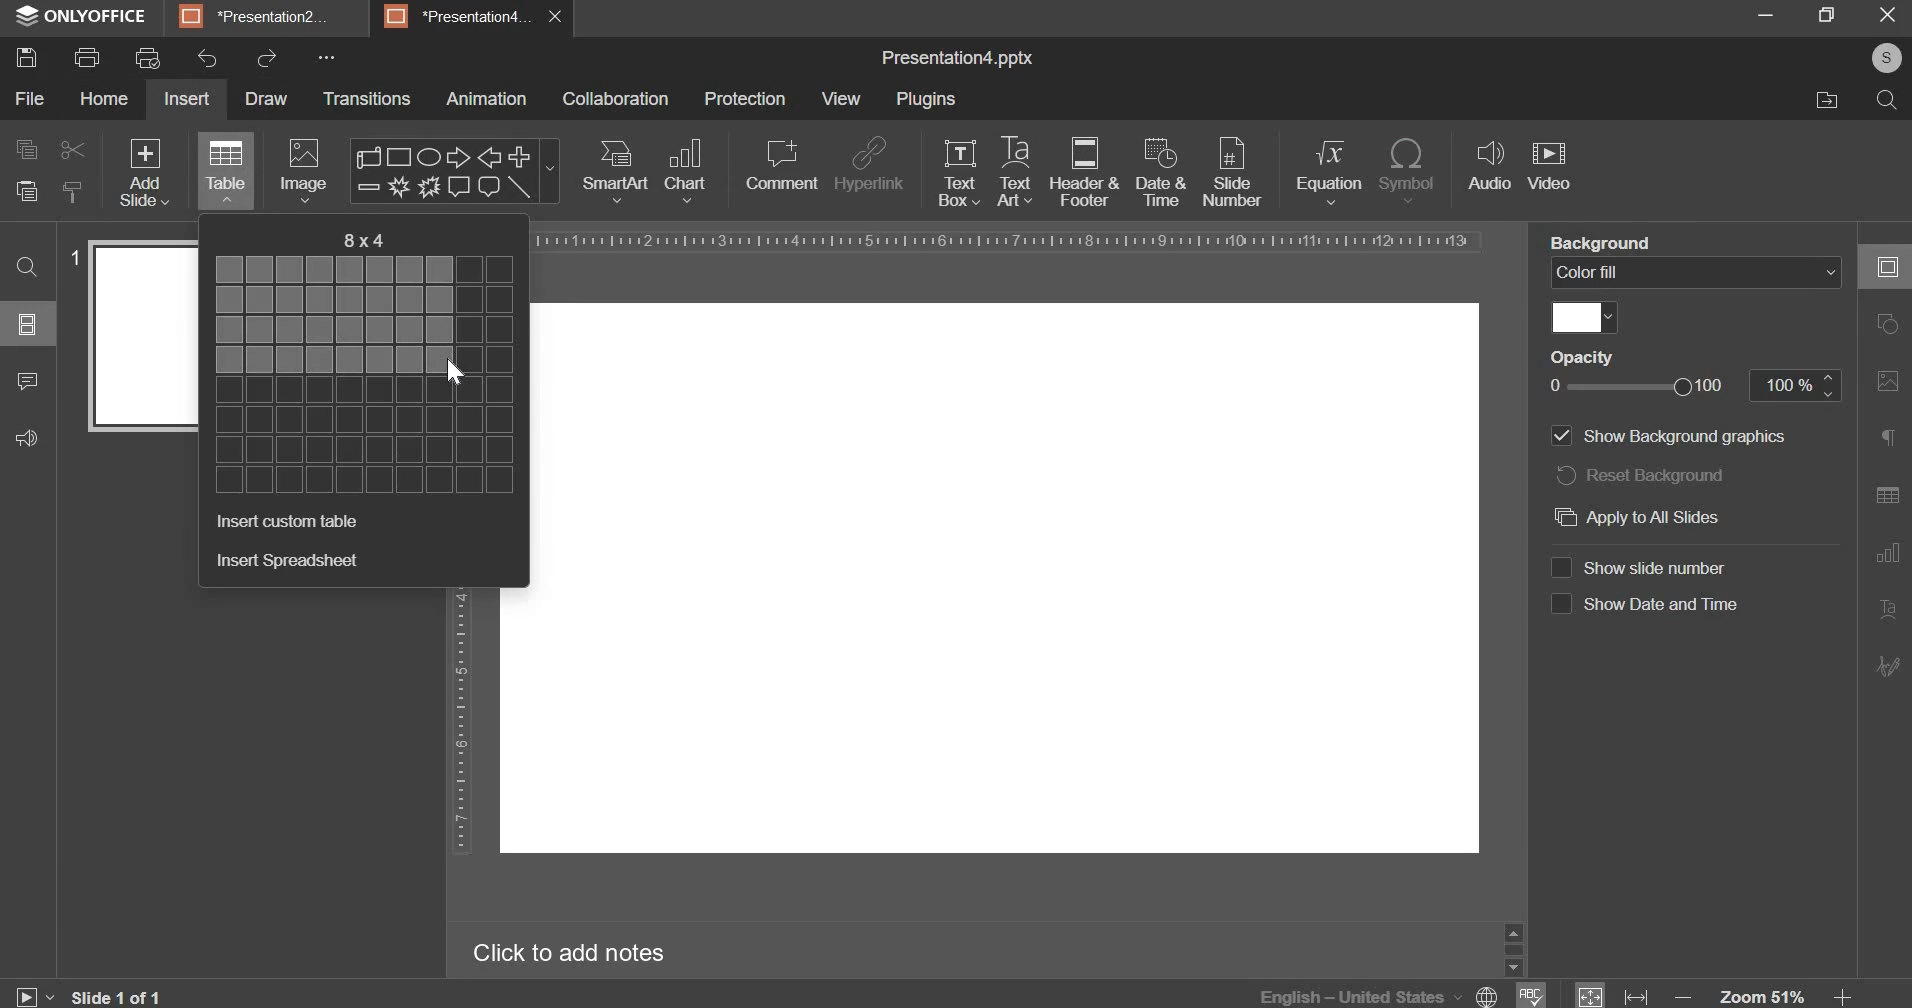 The width and height of the screenshot is (1912, 1008). What do you see at coordinates (1890, 266) in the screenshot?
I see `slide settings` at bounding box center [1890, 266].